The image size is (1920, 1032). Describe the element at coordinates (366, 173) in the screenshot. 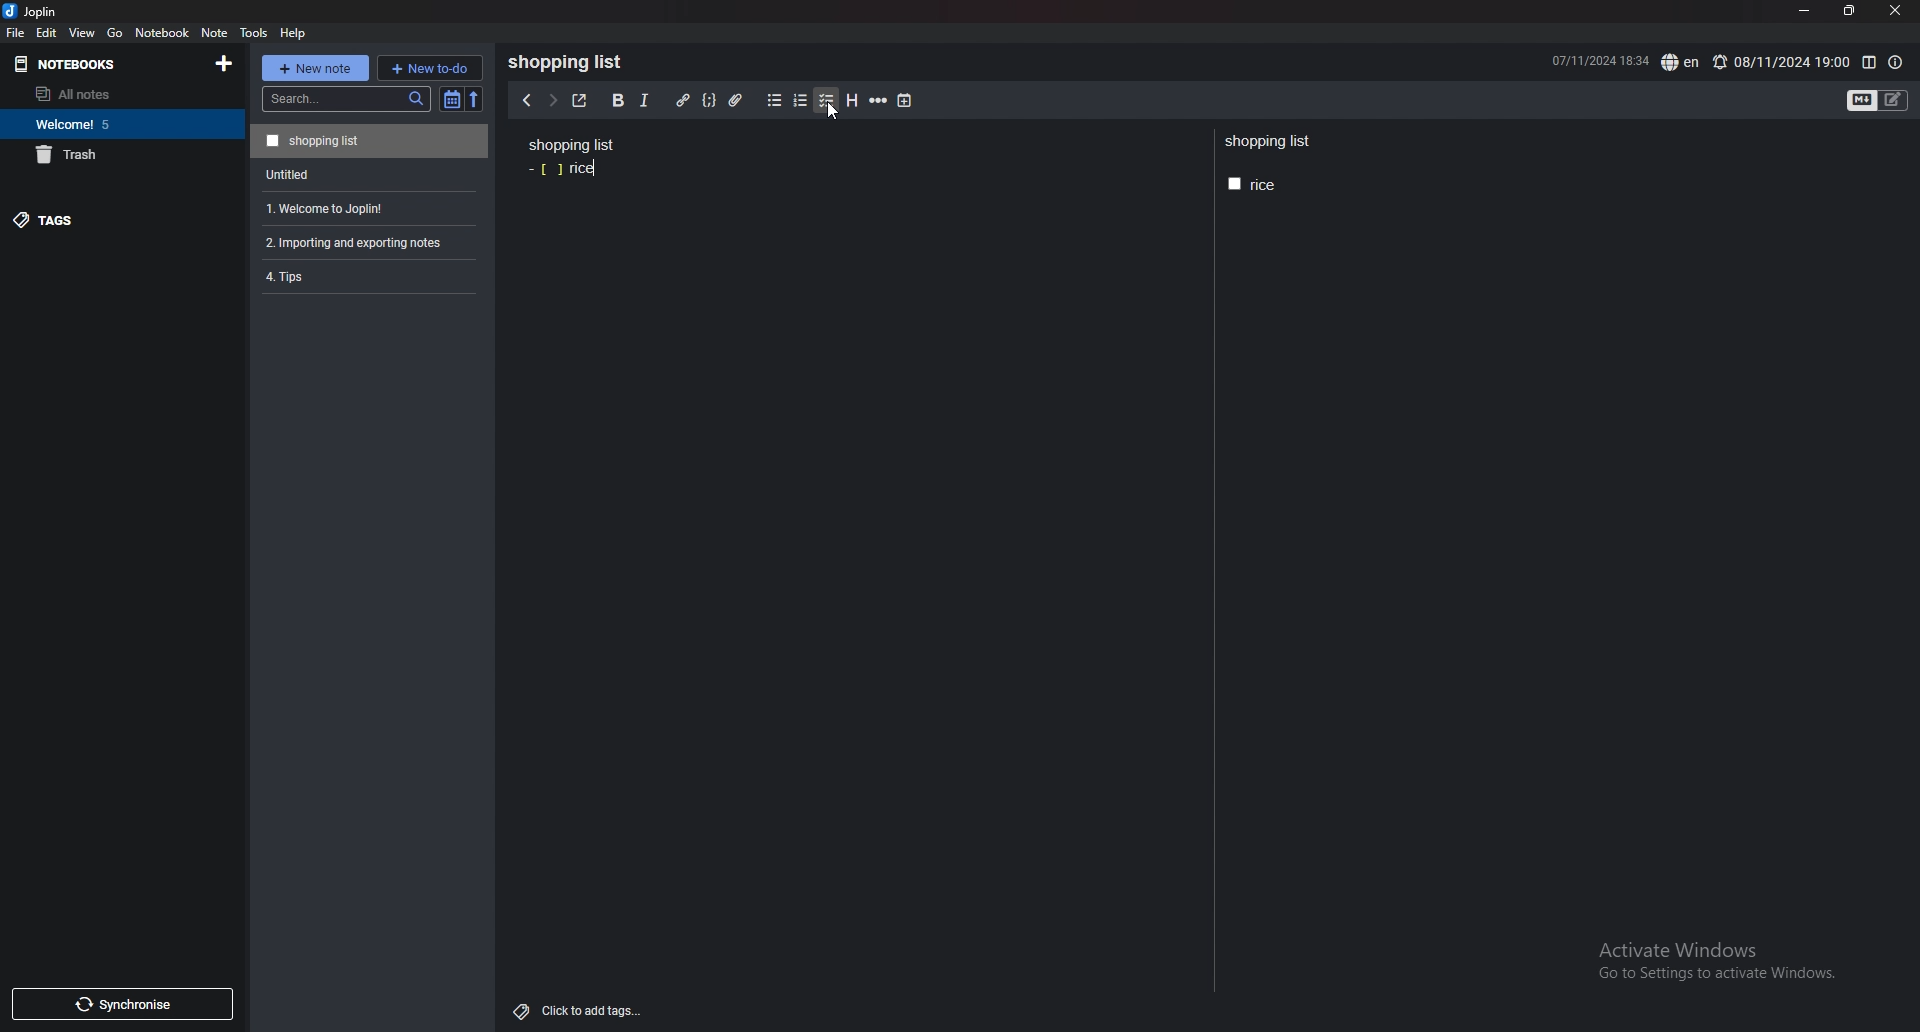

I see `Untitled` at that location.